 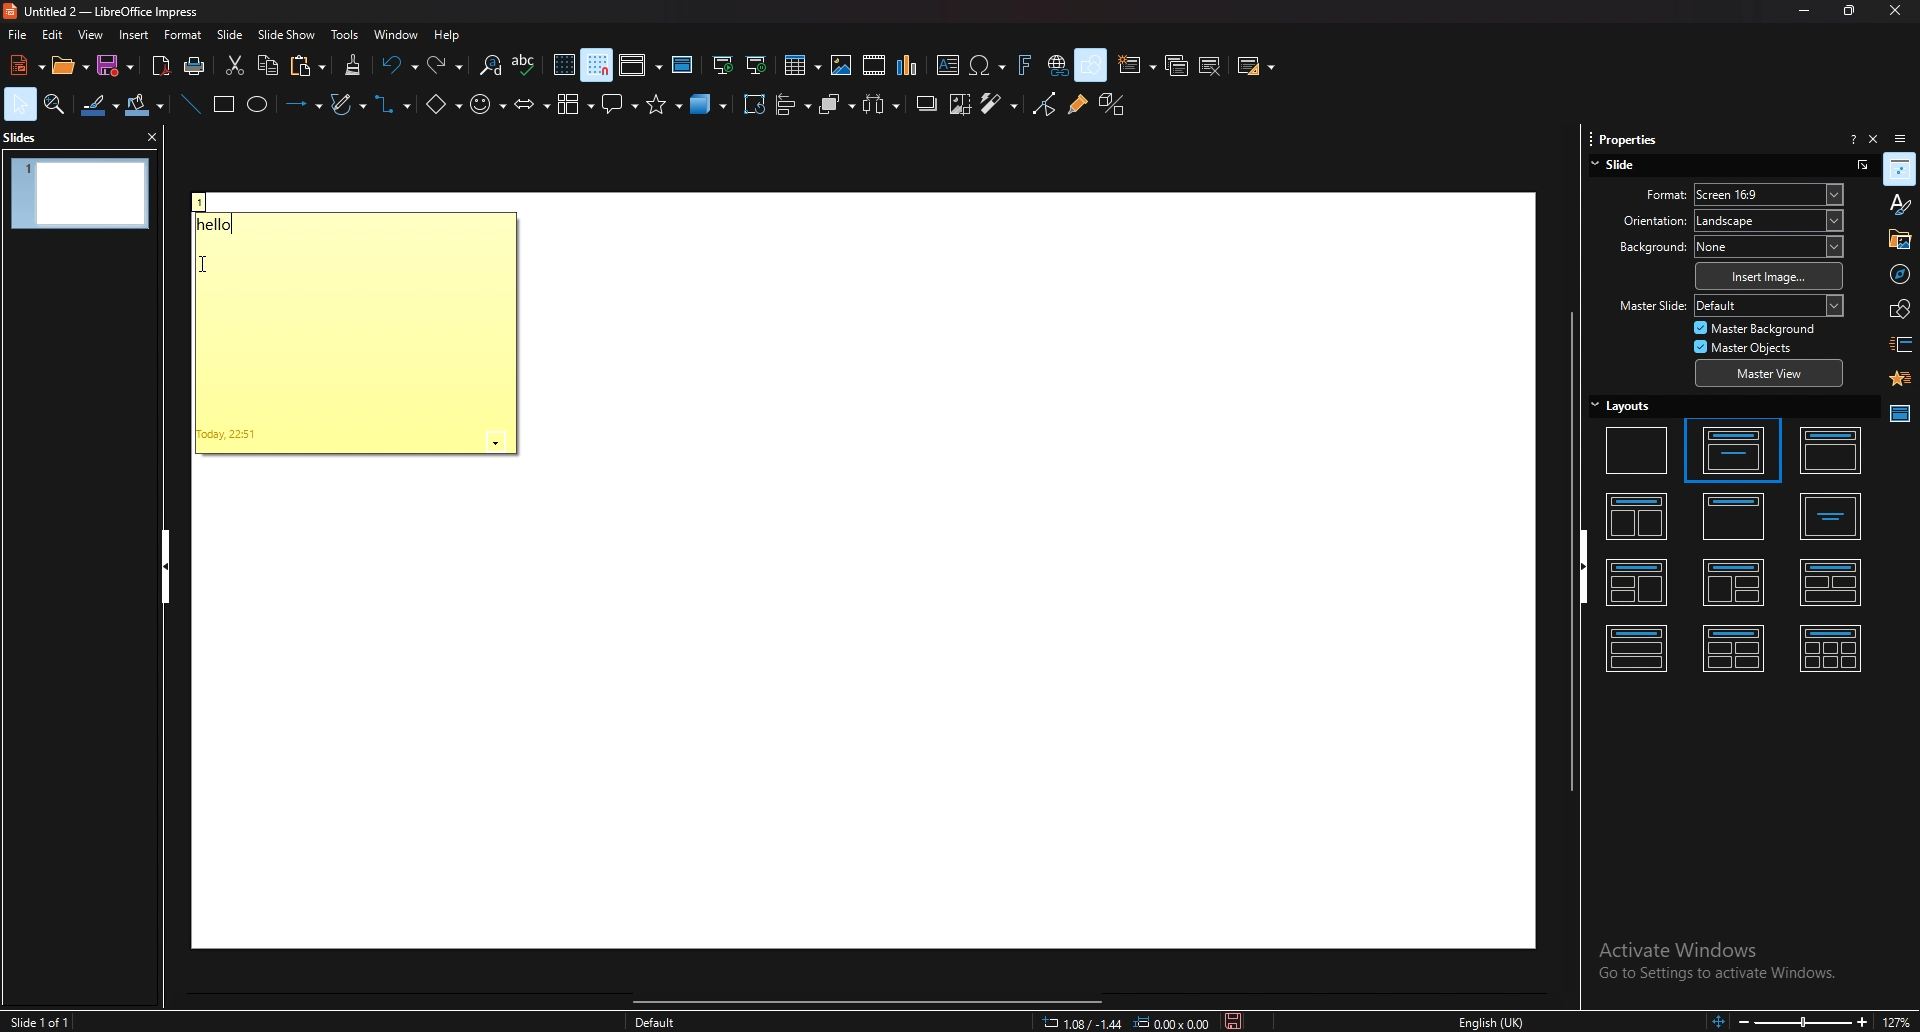 I want to click on stars and banners, so click(x=664, y=109).